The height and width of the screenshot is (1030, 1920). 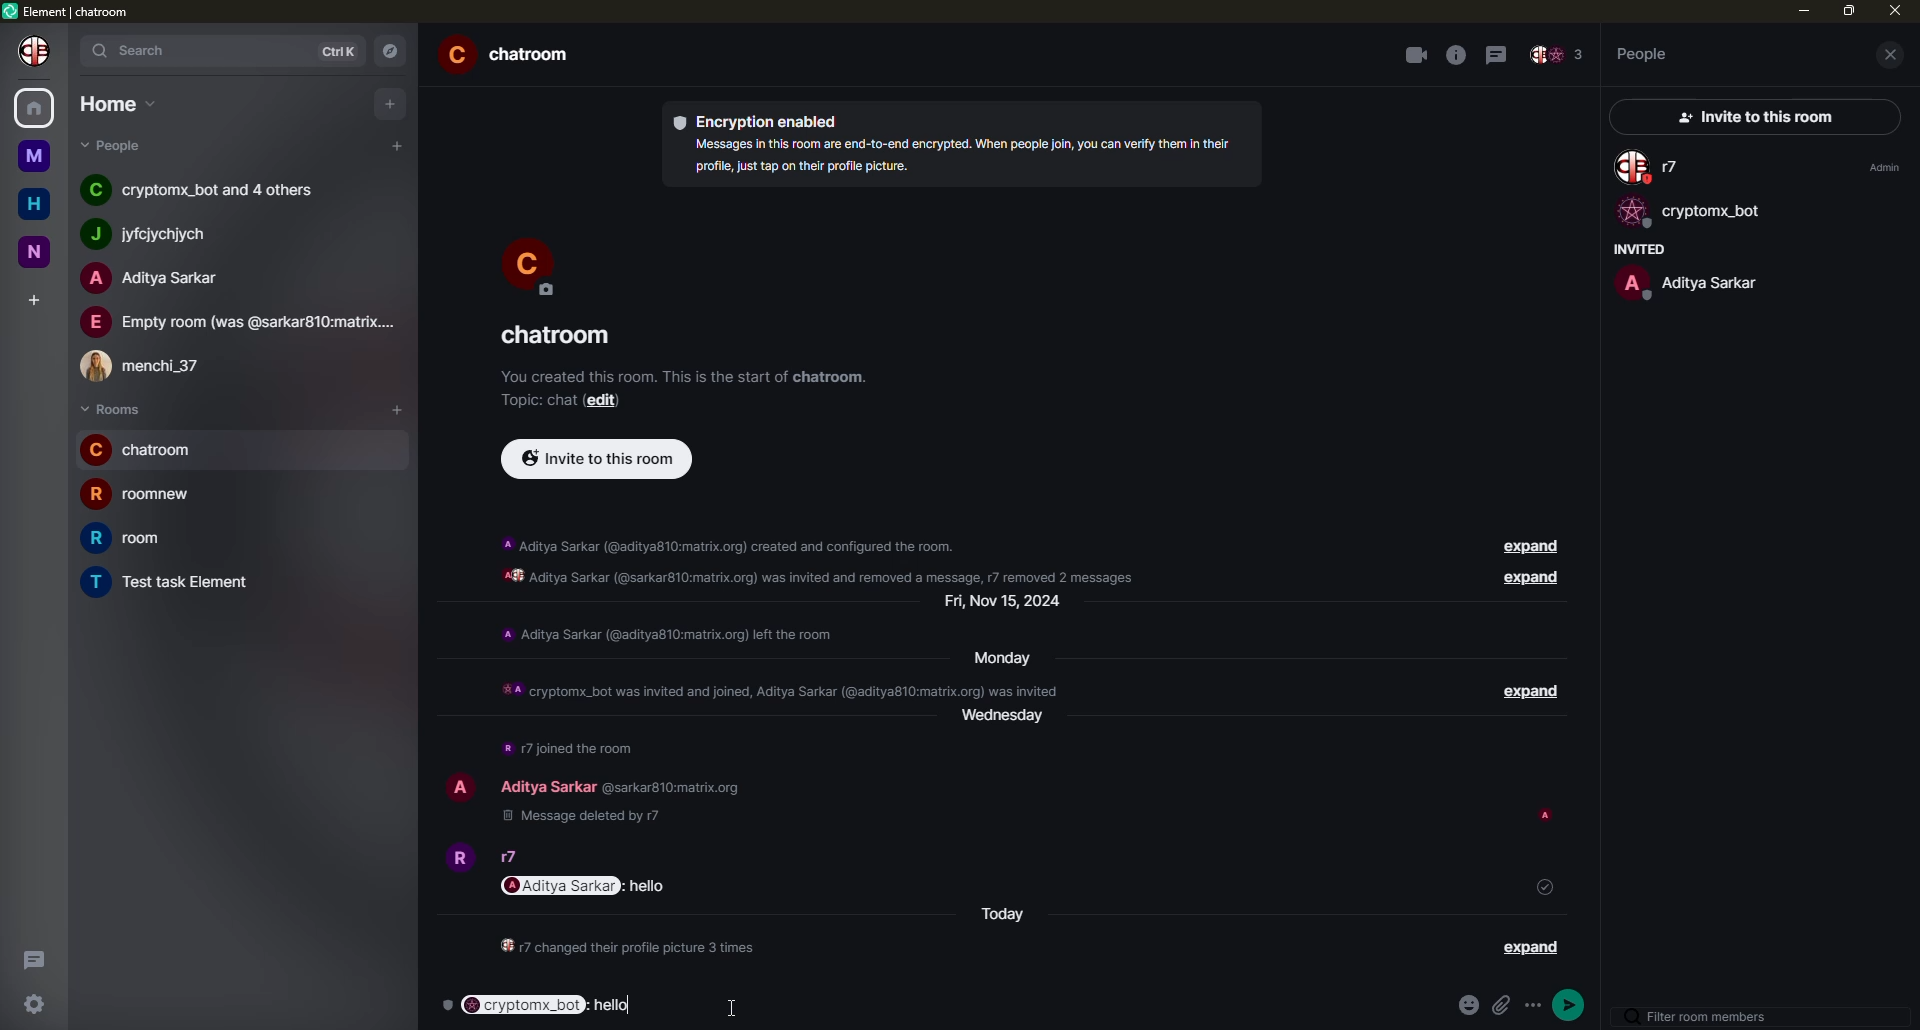 I want to click on people, so click(x=123, y=145).